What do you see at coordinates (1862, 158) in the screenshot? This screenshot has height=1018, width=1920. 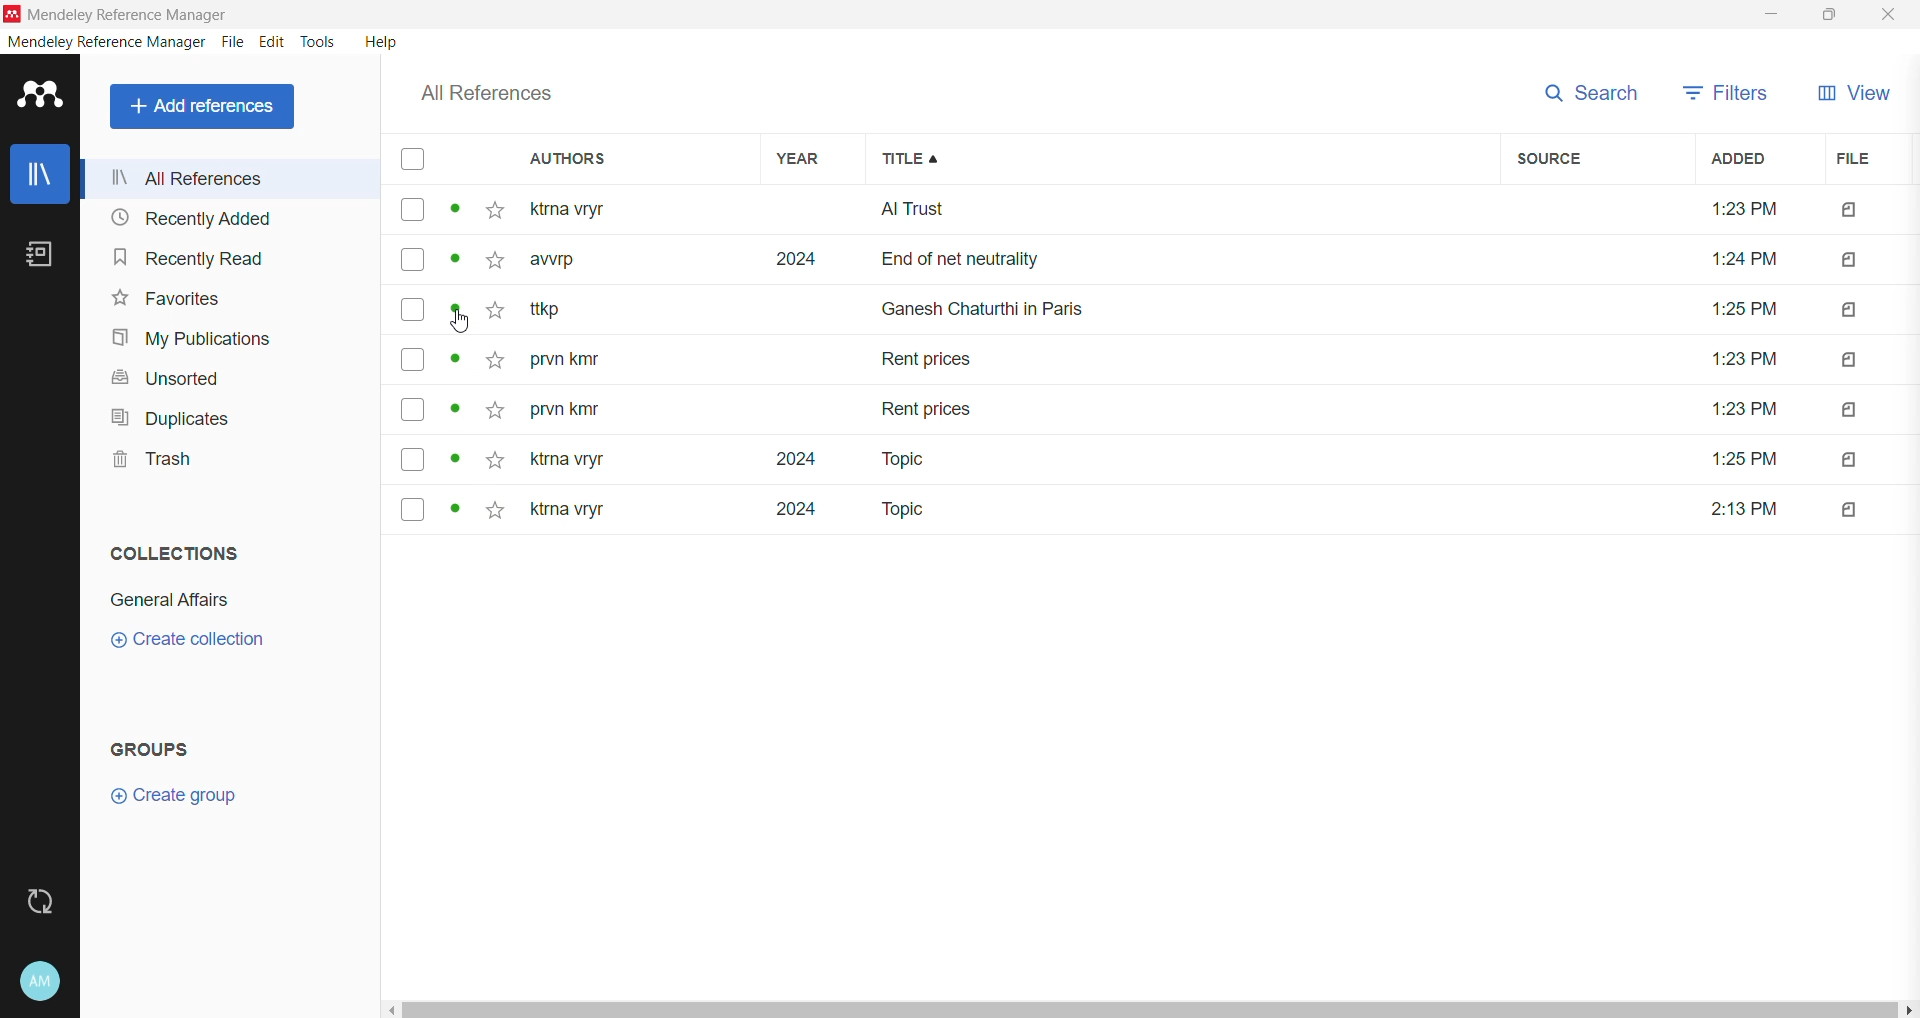 I see `File` at bounding box center [1862, 158].